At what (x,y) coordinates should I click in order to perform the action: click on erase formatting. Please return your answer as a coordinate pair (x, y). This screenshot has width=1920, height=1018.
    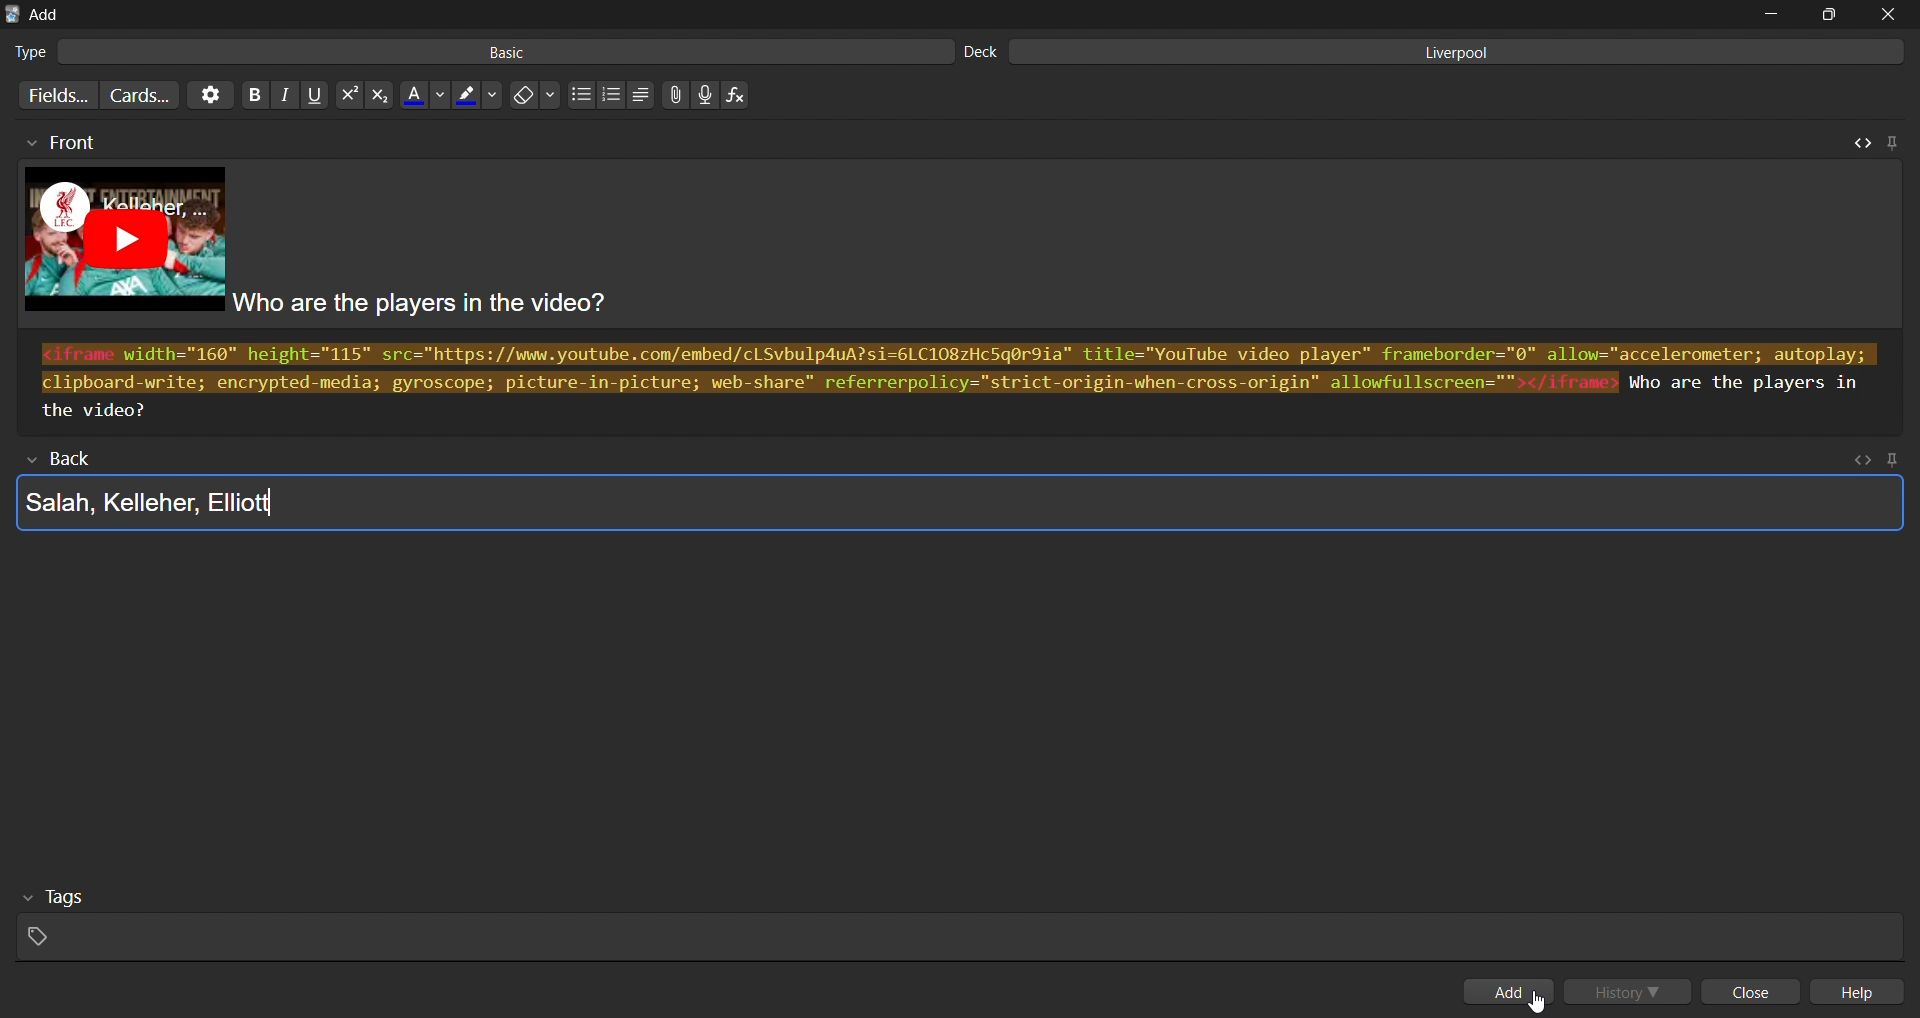
    Looking at the image, I should click on (539, 95).